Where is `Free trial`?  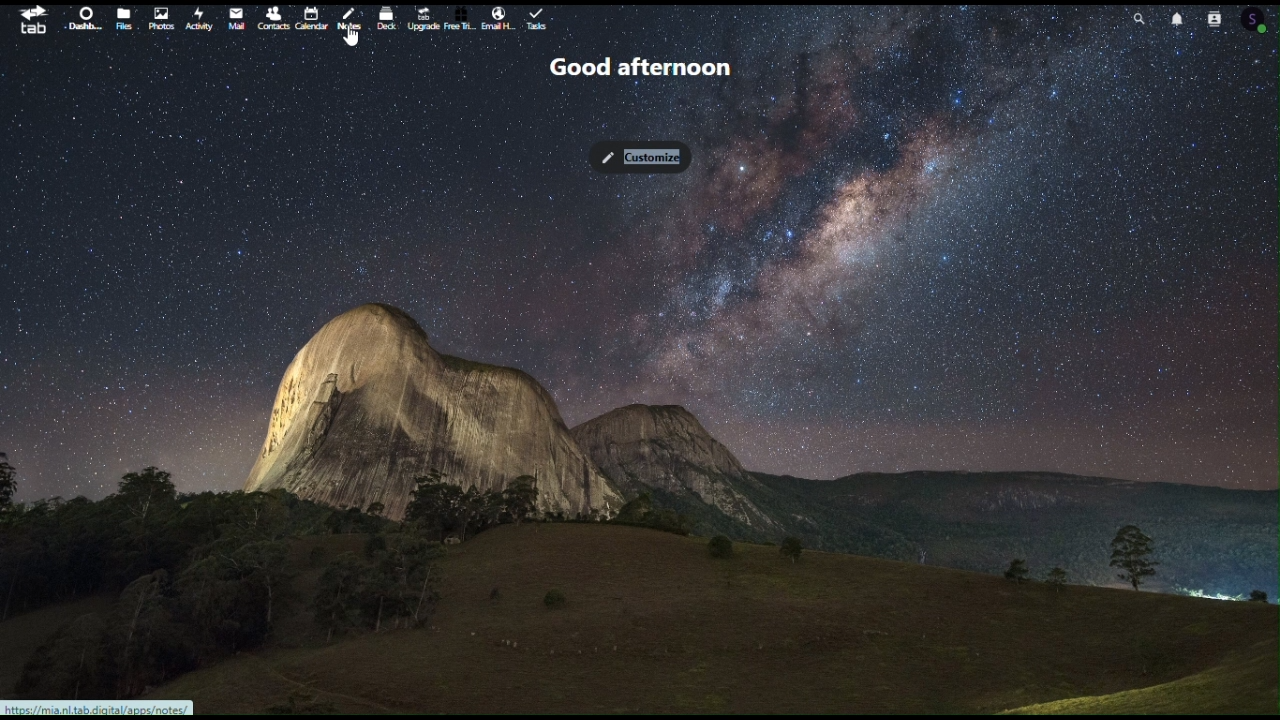
Free trial is located at coordinates (459, 20).